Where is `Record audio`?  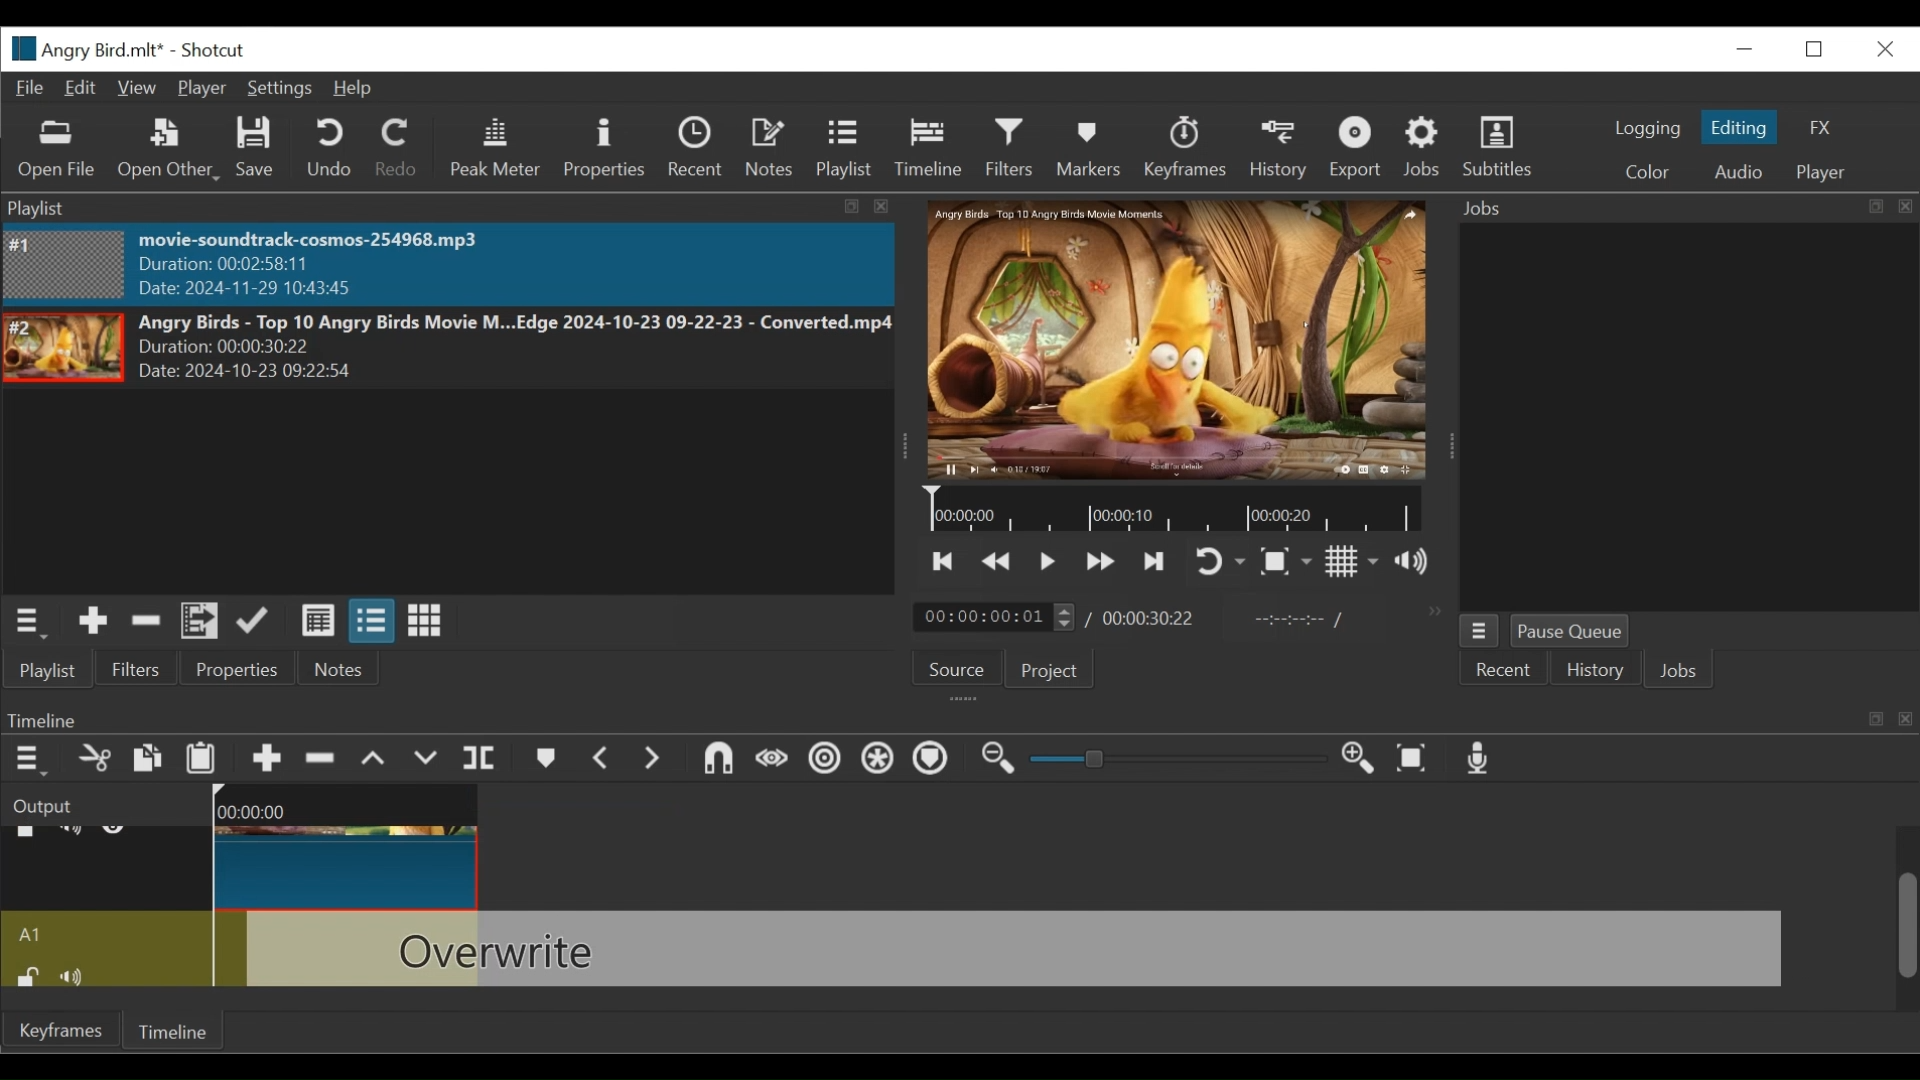 Record audio is located at coordinates (1480, 759).